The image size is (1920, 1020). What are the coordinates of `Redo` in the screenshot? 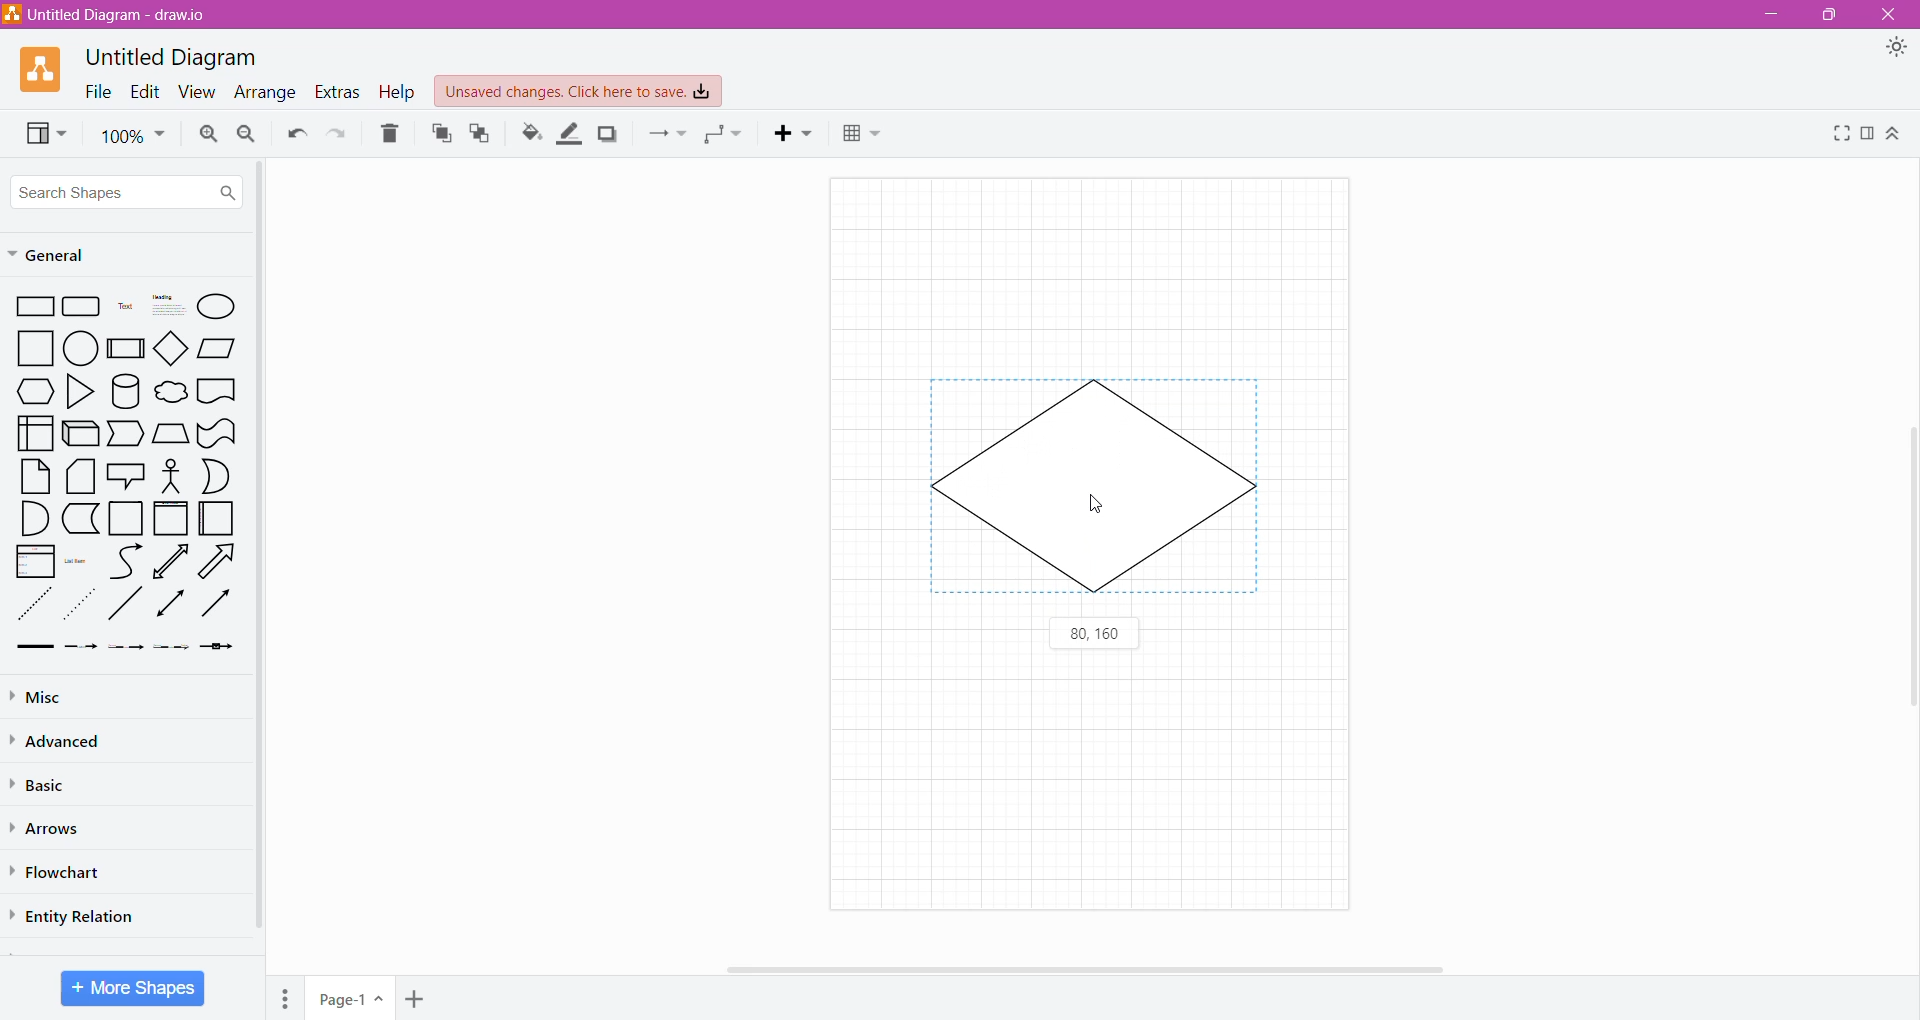 It's located at (339, 134).